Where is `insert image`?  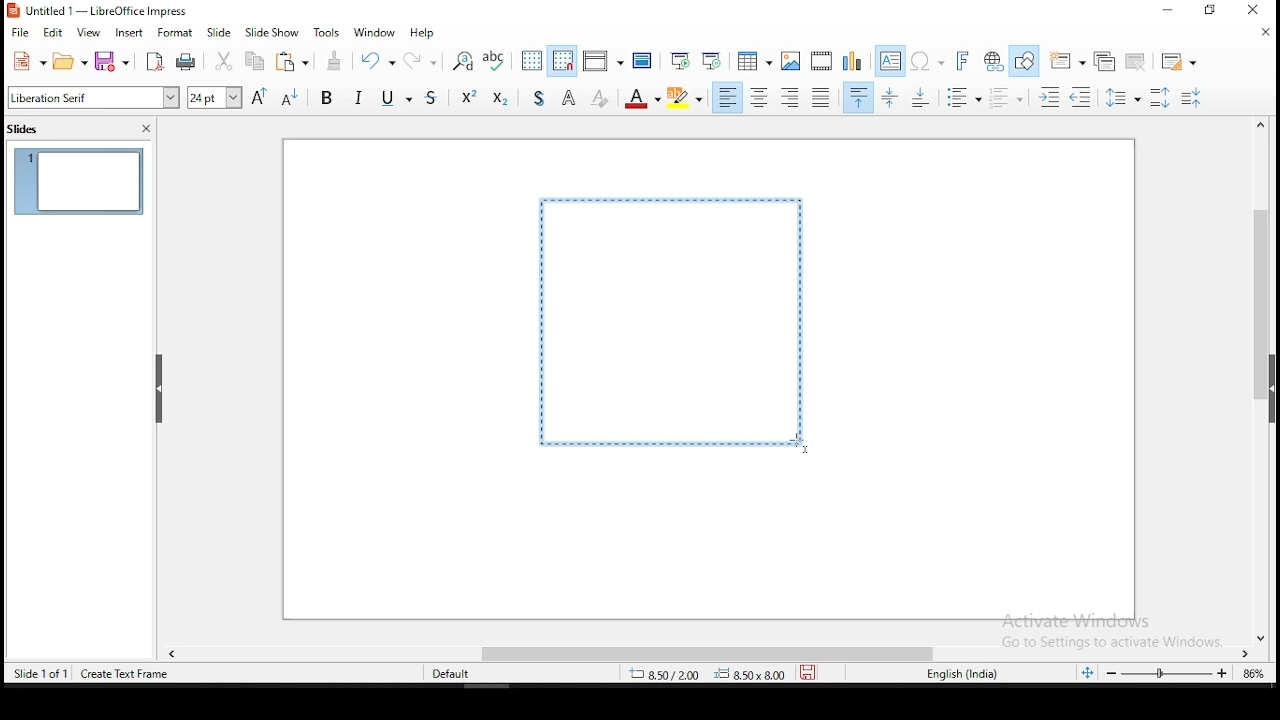 insert image is located at coordinates (792, 61).